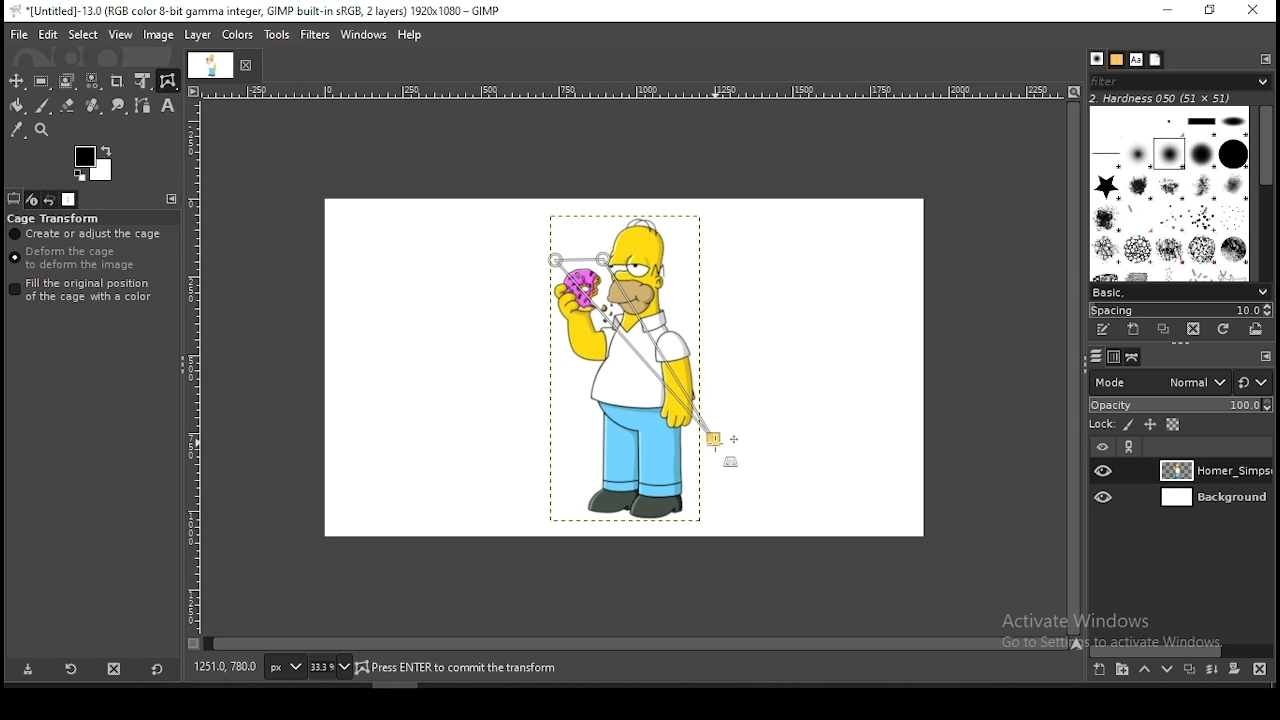  What do you see at coordinates (1256, 328) in the screenshot?
I see `open brush as image` at bounding box center [1256, 328].